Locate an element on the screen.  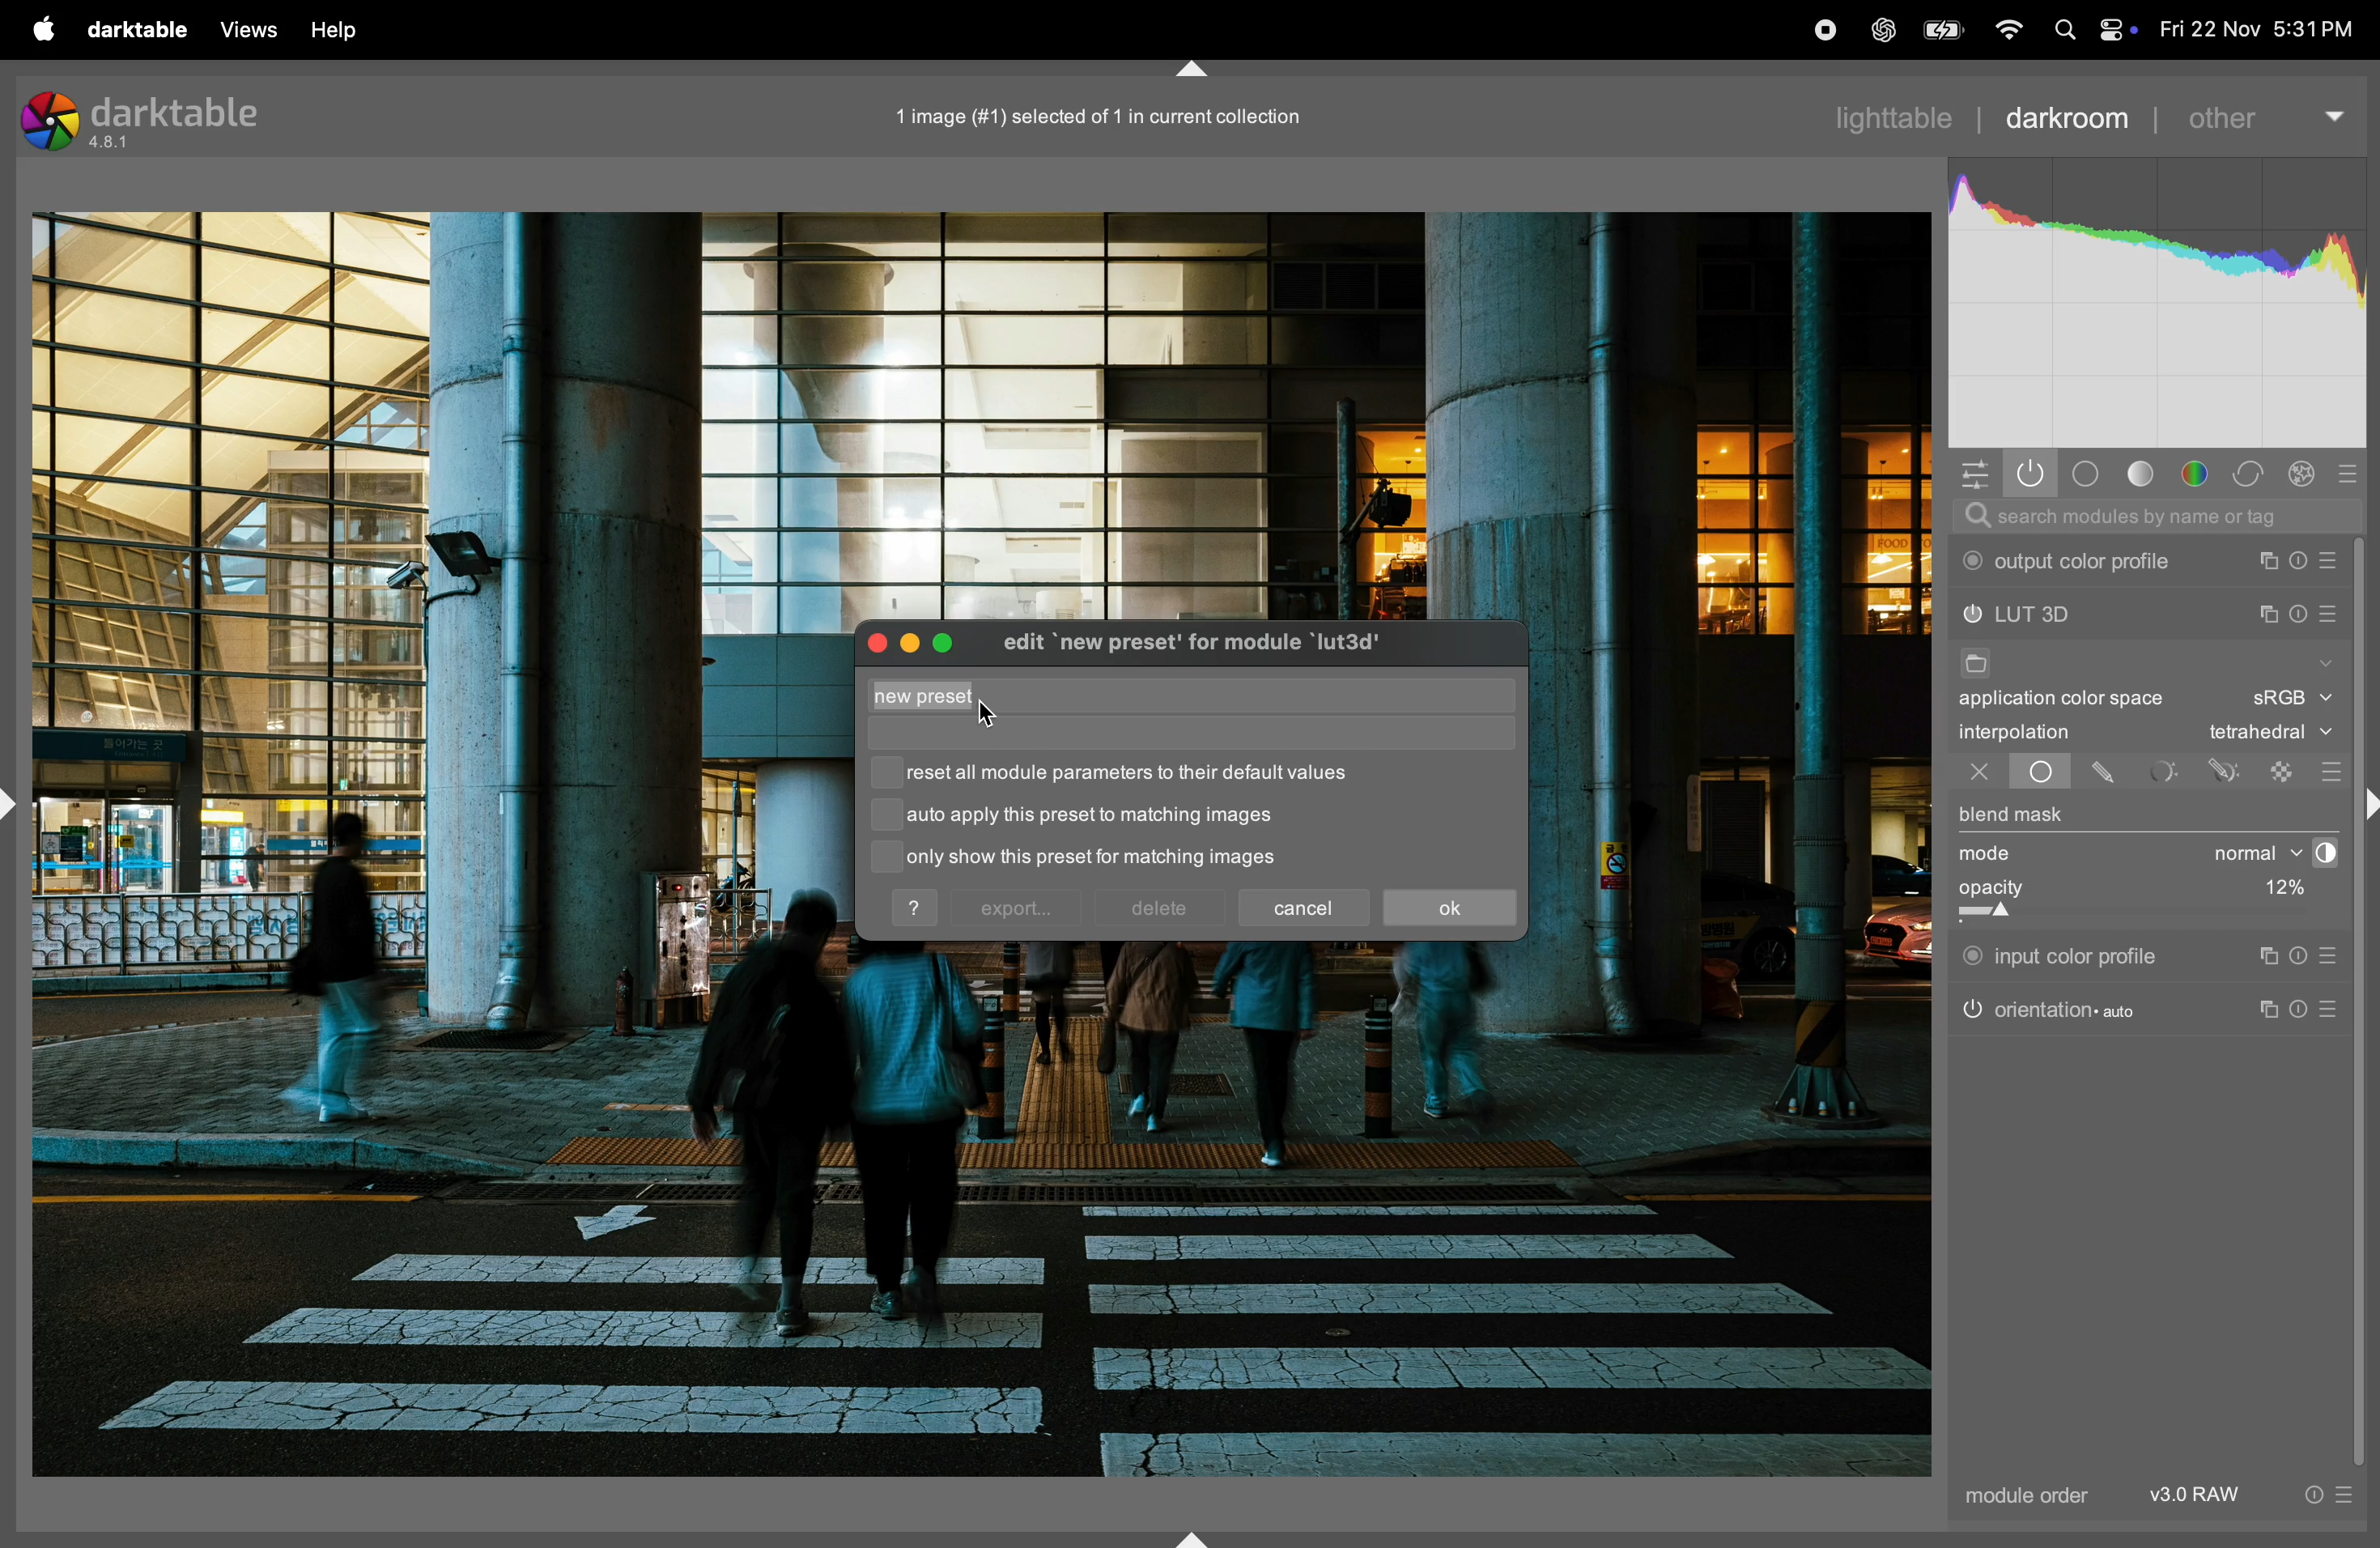
reset parameters is located at coordinates (2305, 561).